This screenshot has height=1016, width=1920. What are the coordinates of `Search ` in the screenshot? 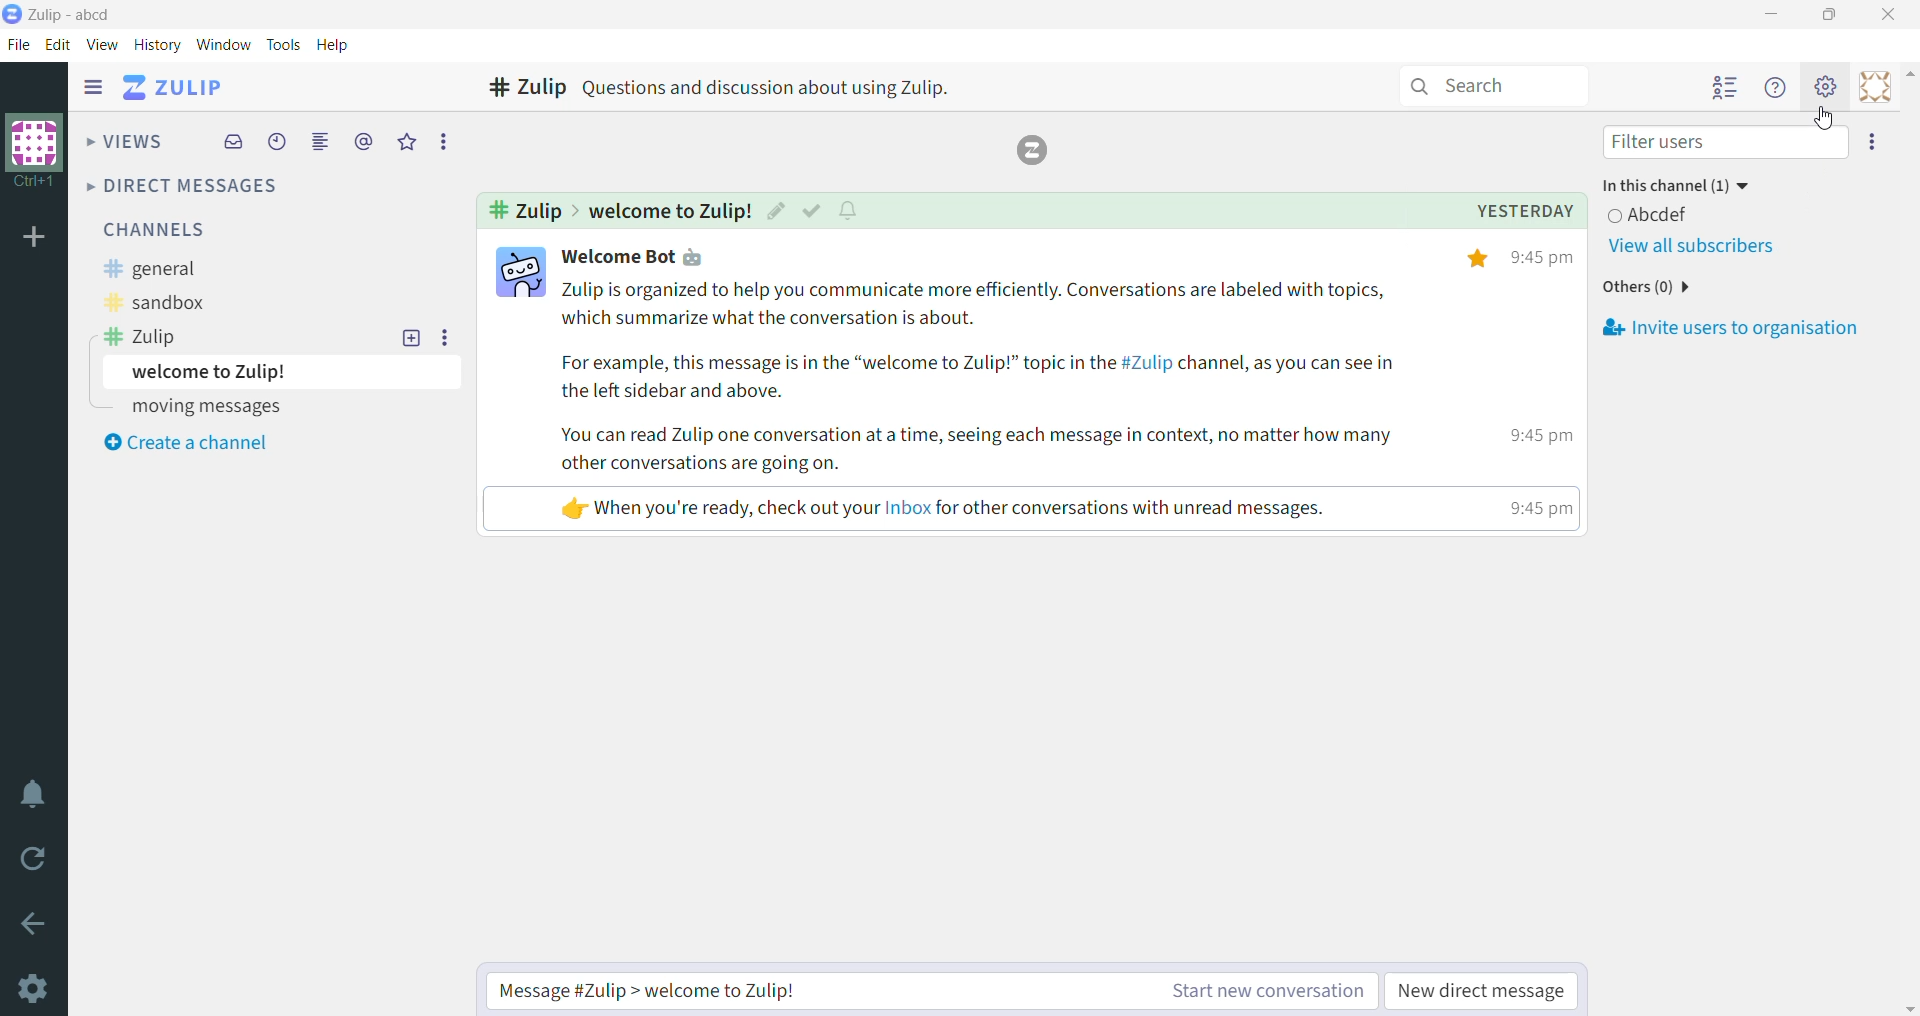 It's located at (1491, 87).